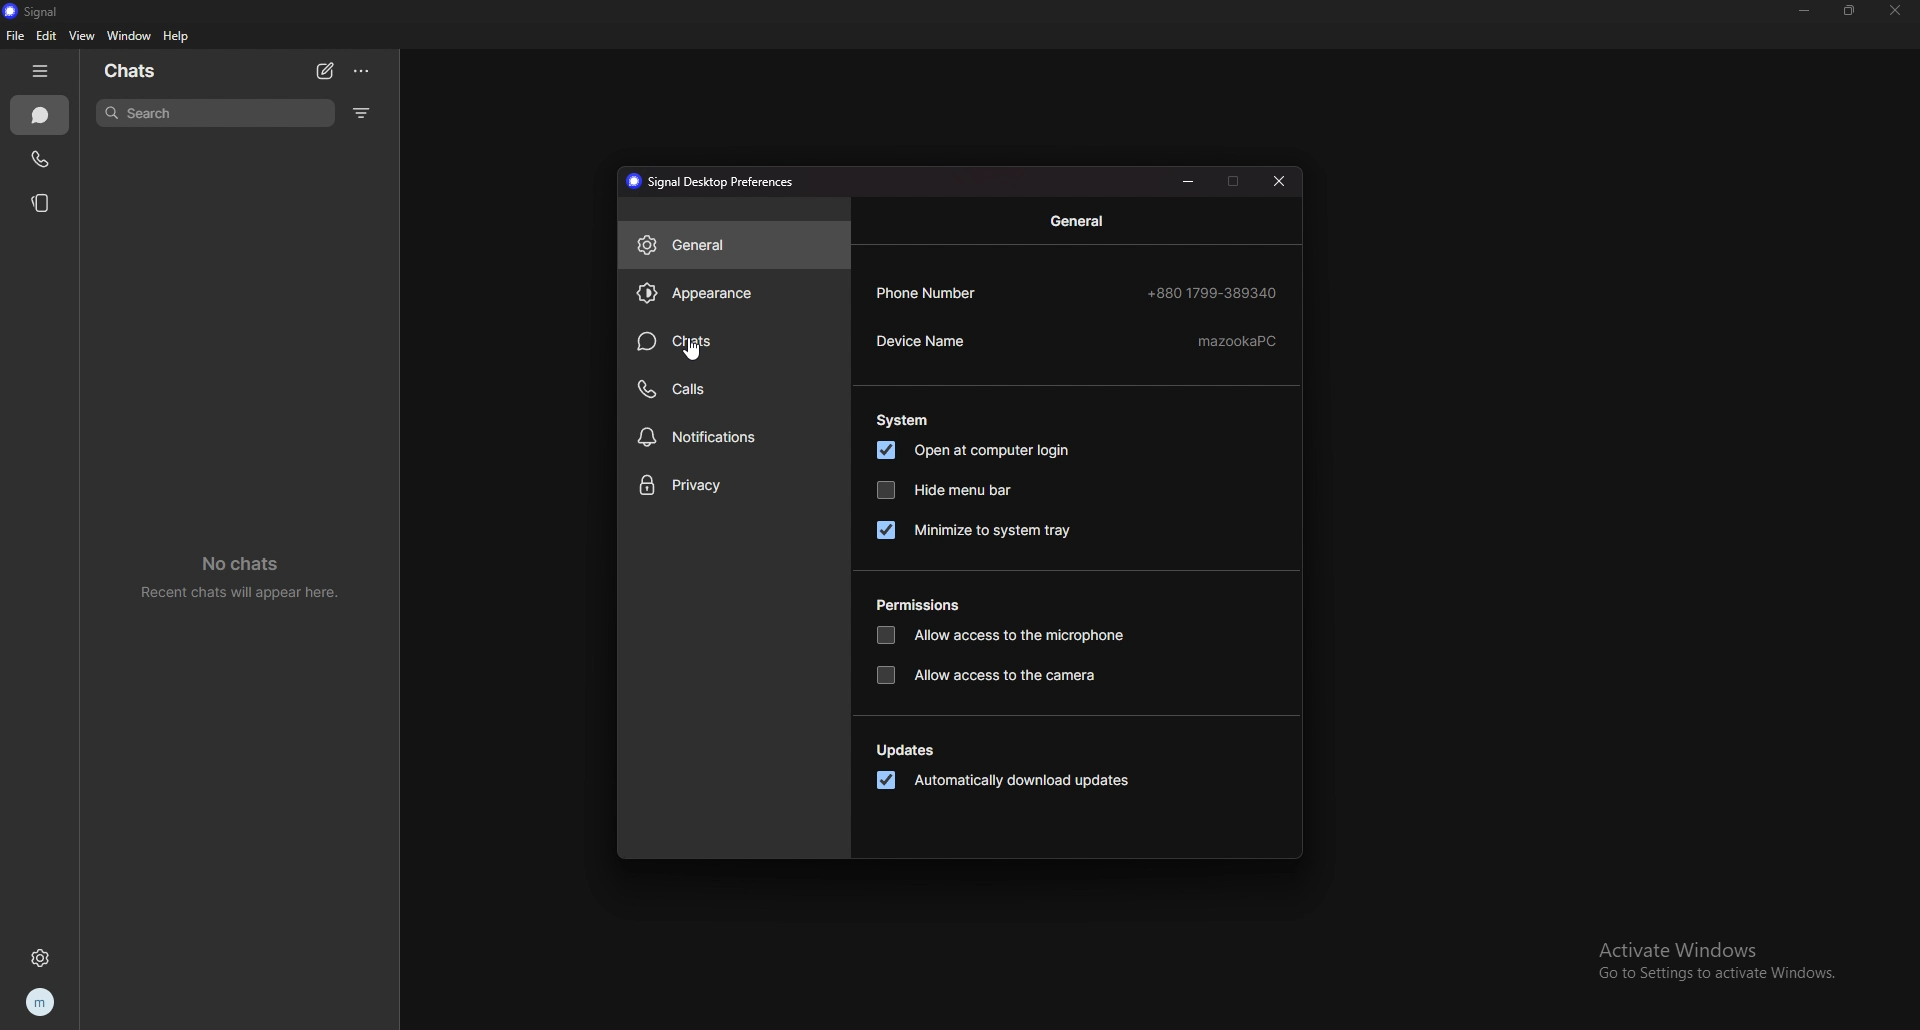 Image resolution: width=1920 pixels, height=1030 pixels. What do you see at coordinates (975, 449) in the screenshot?
I see `open at computer login` at bounding box center [975, 449].